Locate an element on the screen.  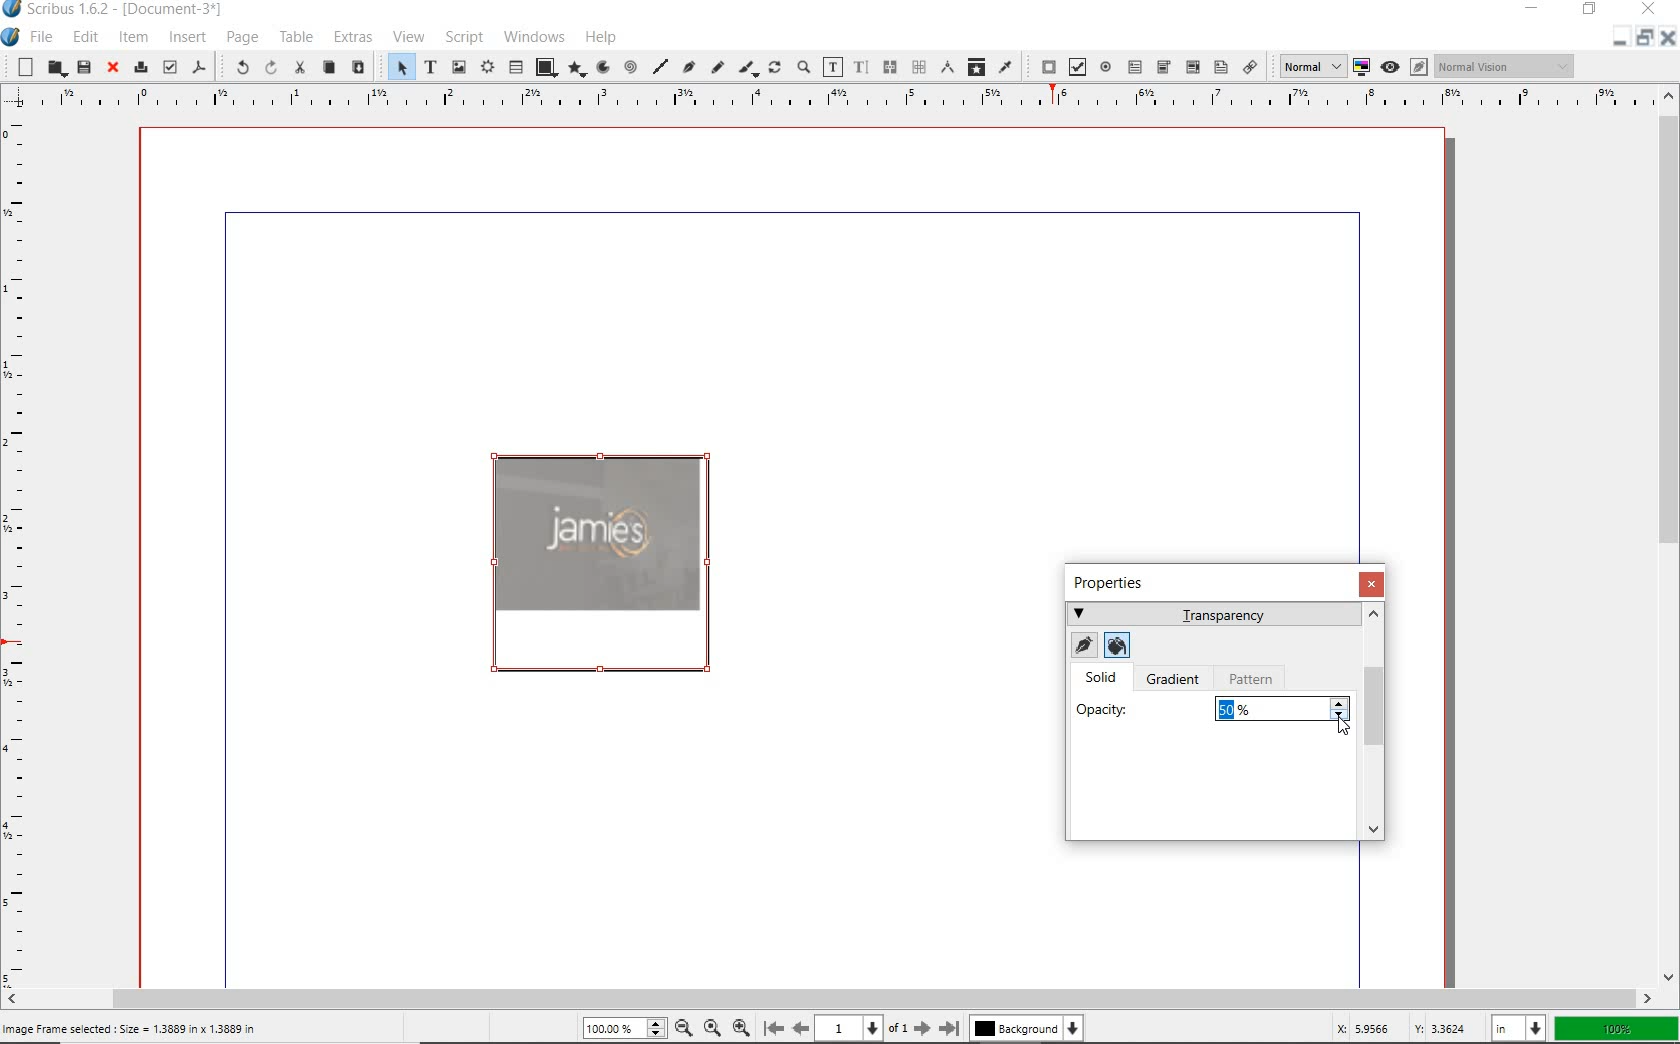
RULER is located at coordinates (20, 546).